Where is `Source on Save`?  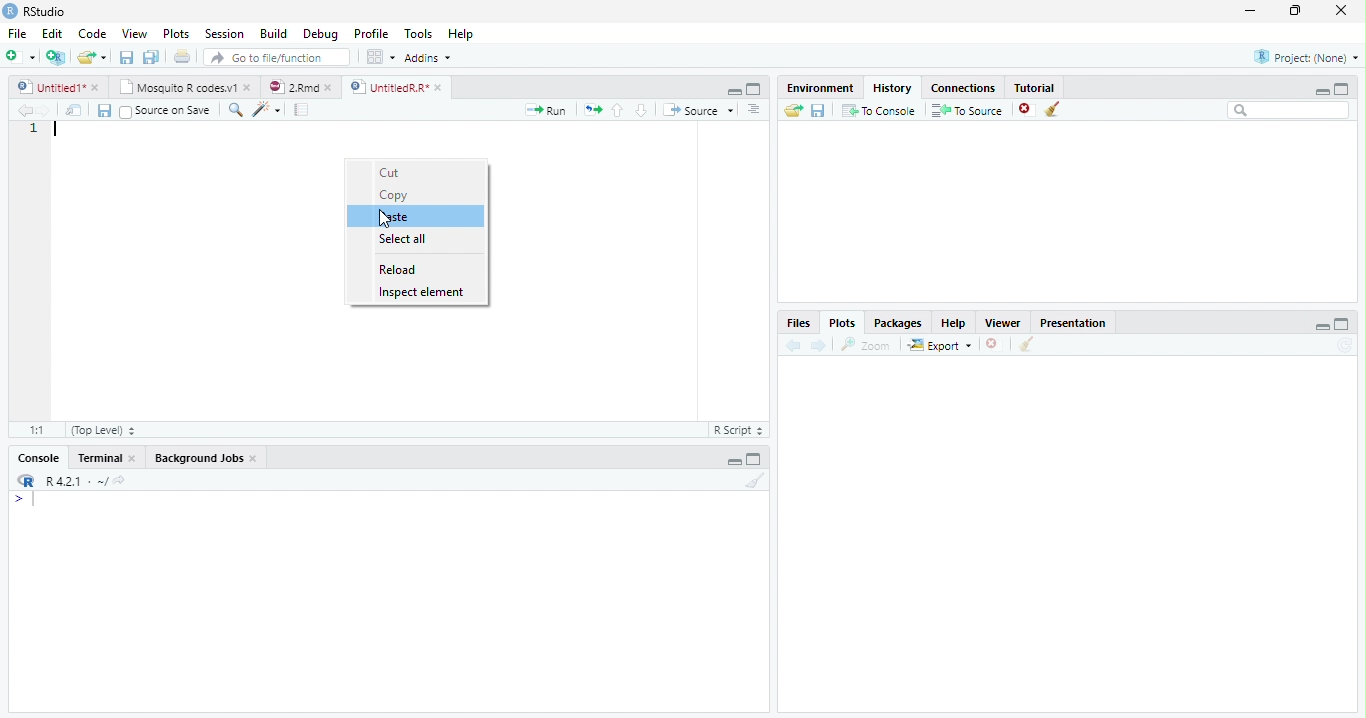 Source on Save is located at coordinates (165, 111).